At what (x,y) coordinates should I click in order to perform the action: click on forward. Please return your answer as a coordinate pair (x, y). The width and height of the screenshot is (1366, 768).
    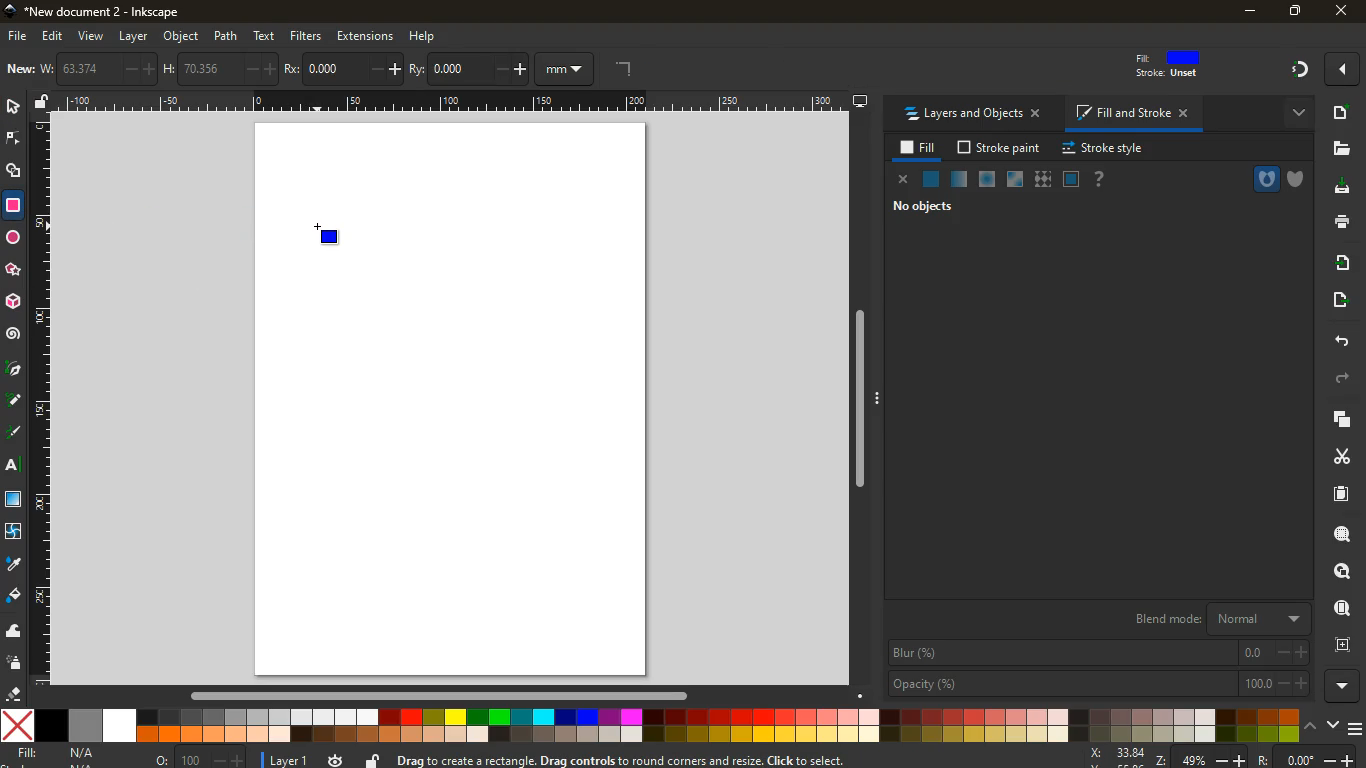
    Looking at the image, I should click on (1340, 378).